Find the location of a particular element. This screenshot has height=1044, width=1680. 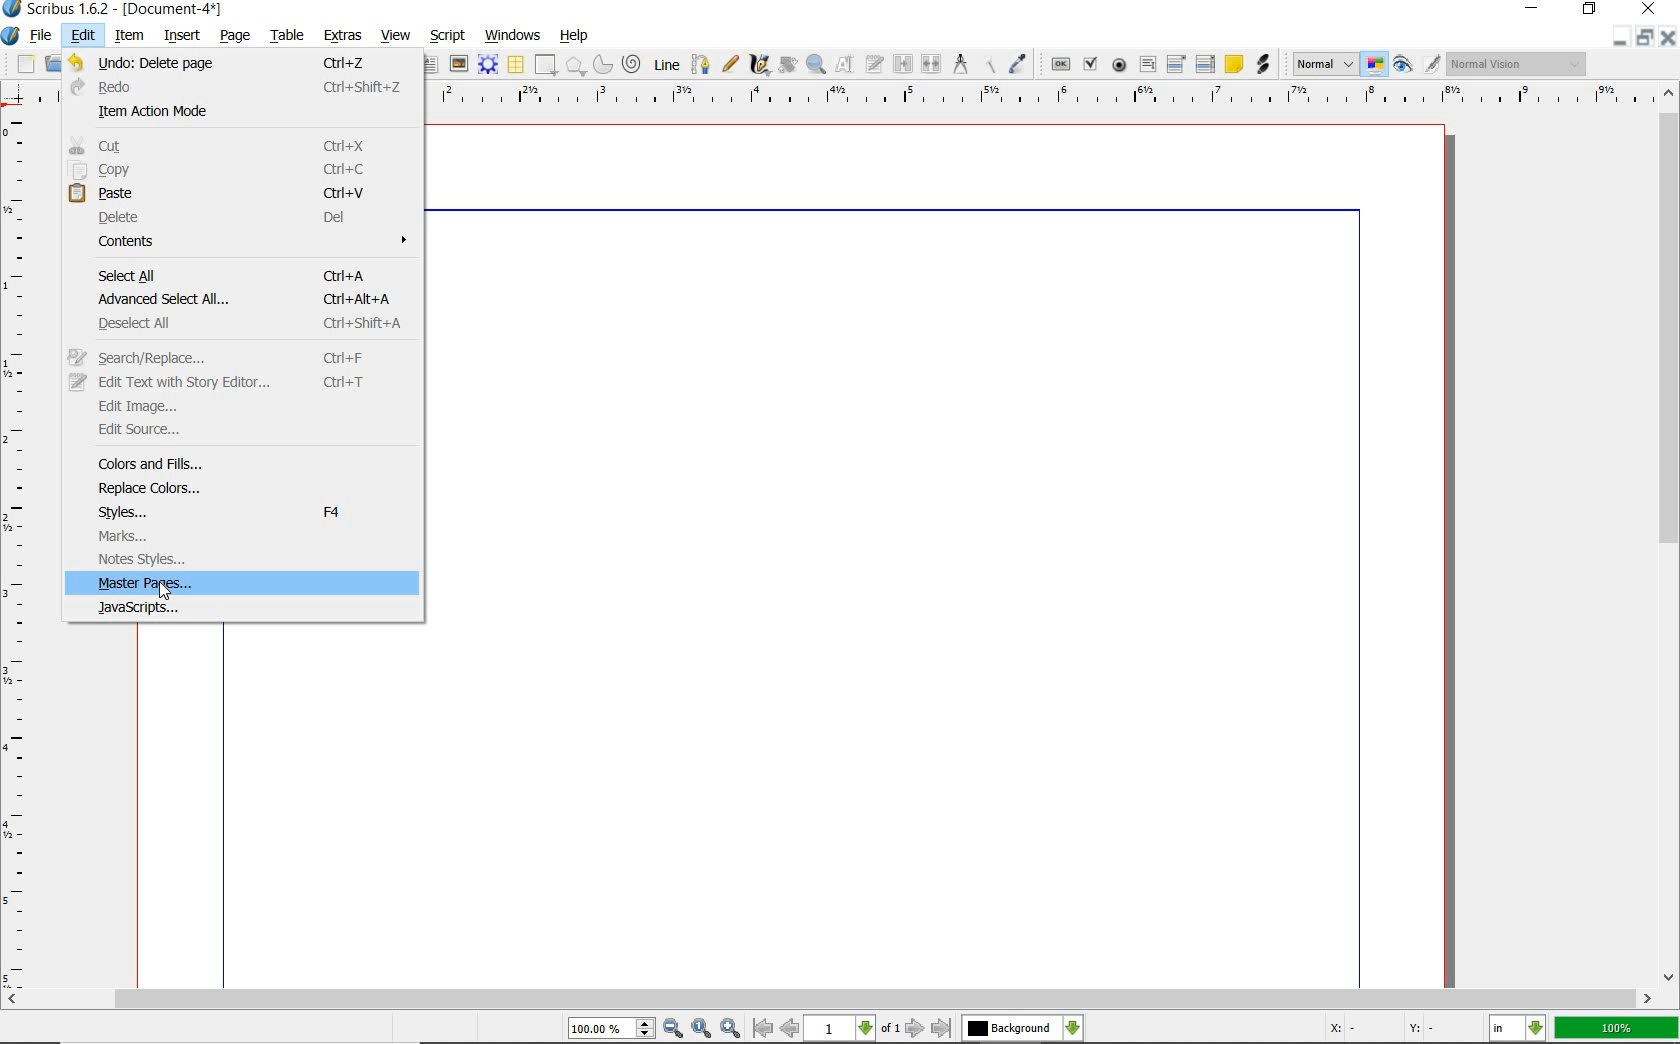

table is located at coordinates (515, 65).